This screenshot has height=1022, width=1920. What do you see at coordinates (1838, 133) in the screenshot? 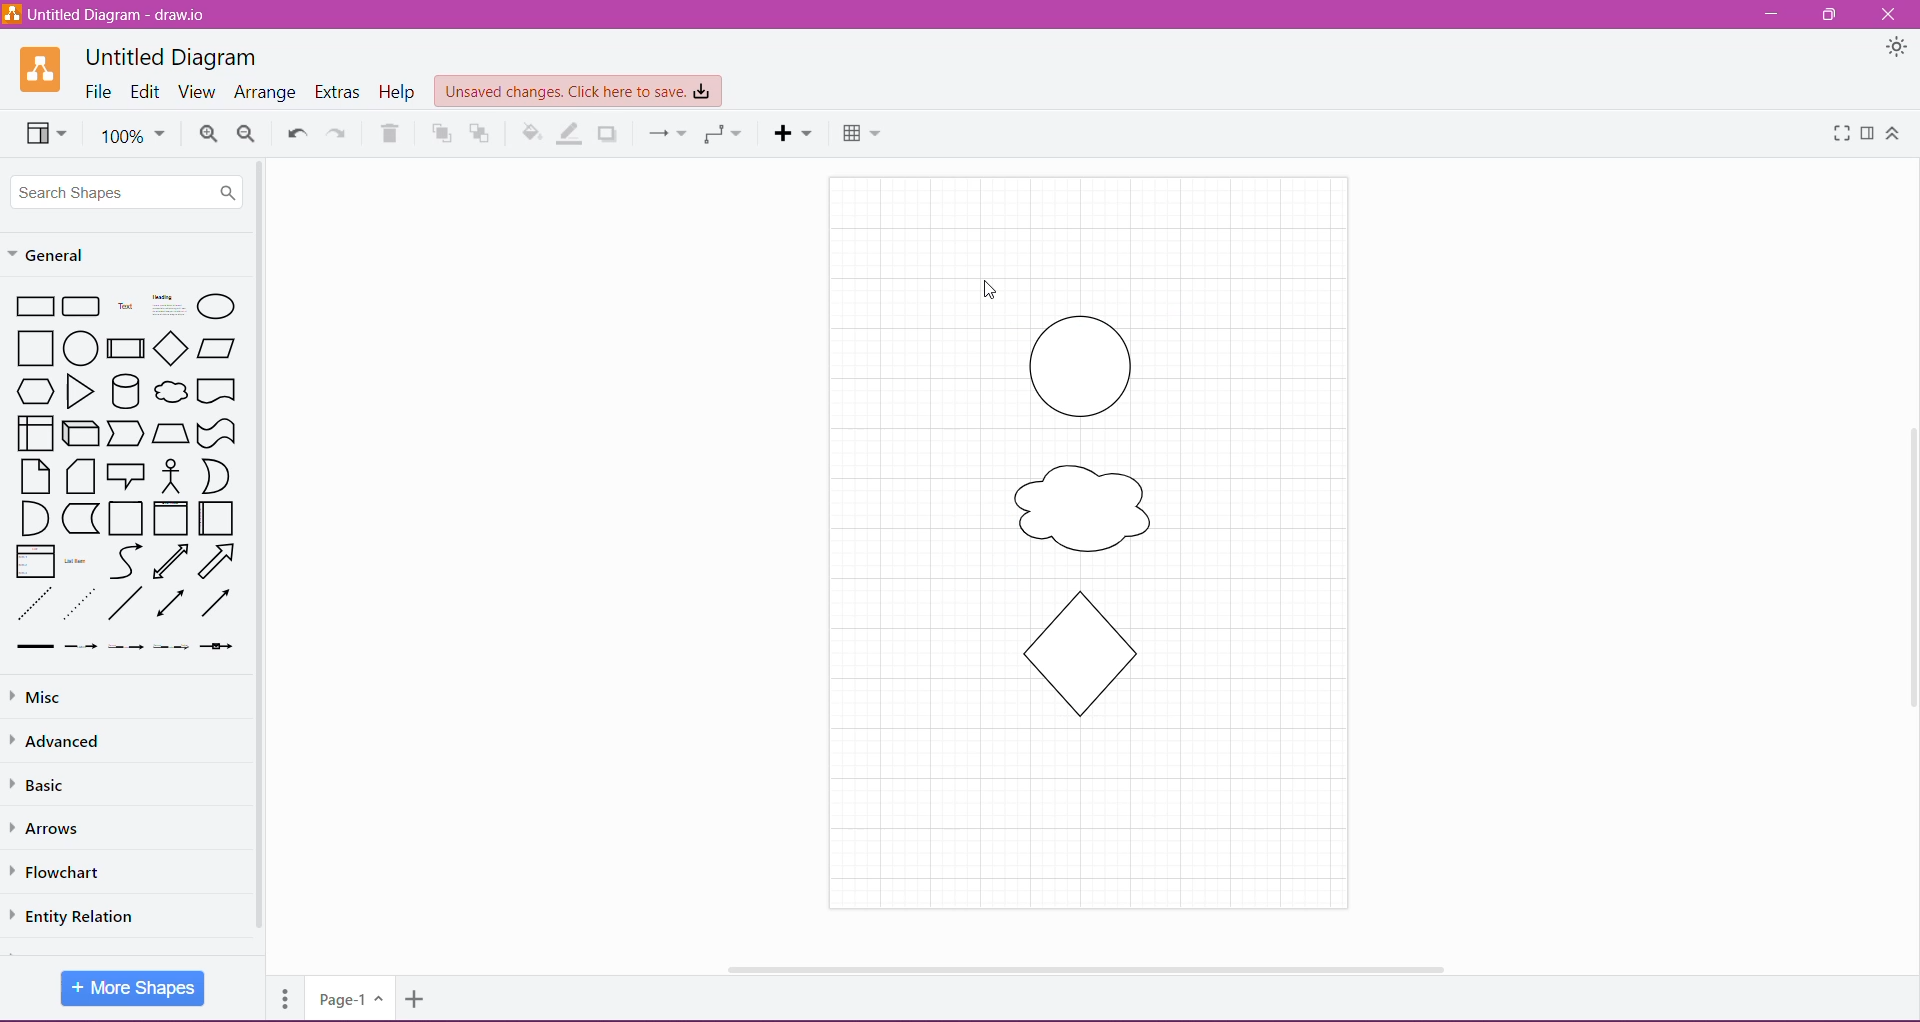
I see `Fullscreen` at bounding box center [1838, 133].